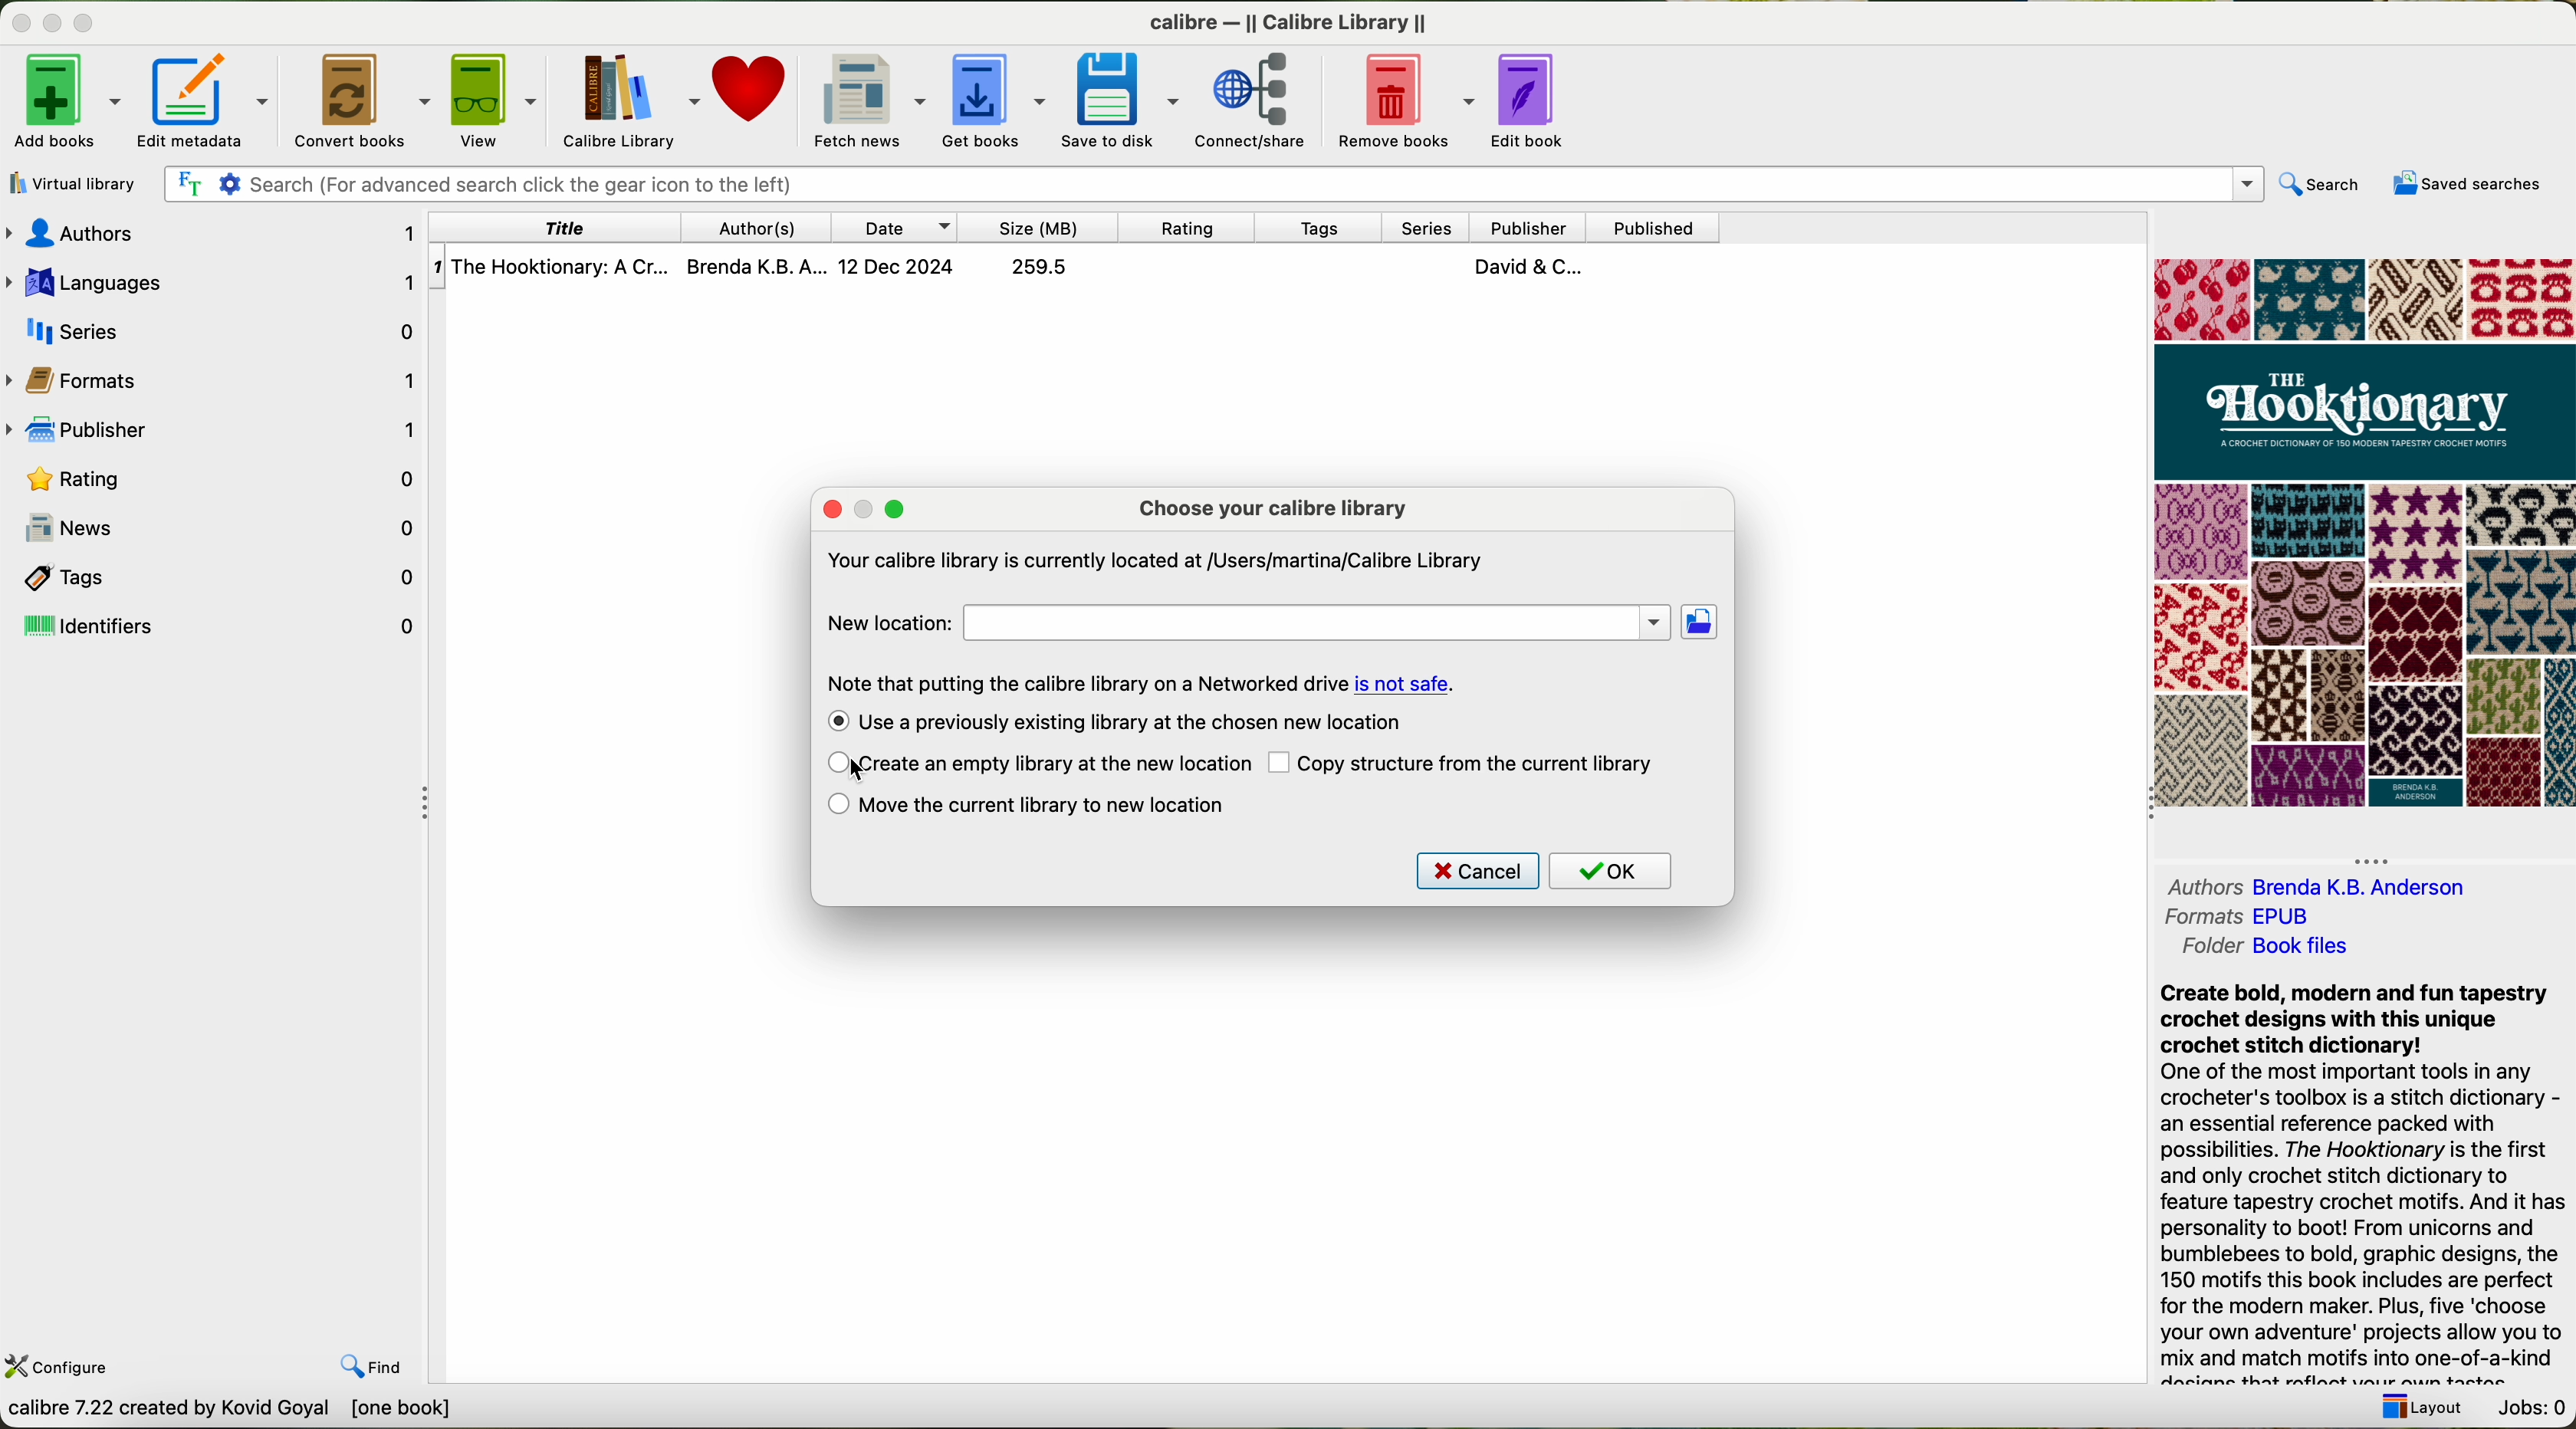 The image size is (2576, 1429). Describe the element at coordinates (71, 184) in the screenshot. I see `virtual library` at that location.